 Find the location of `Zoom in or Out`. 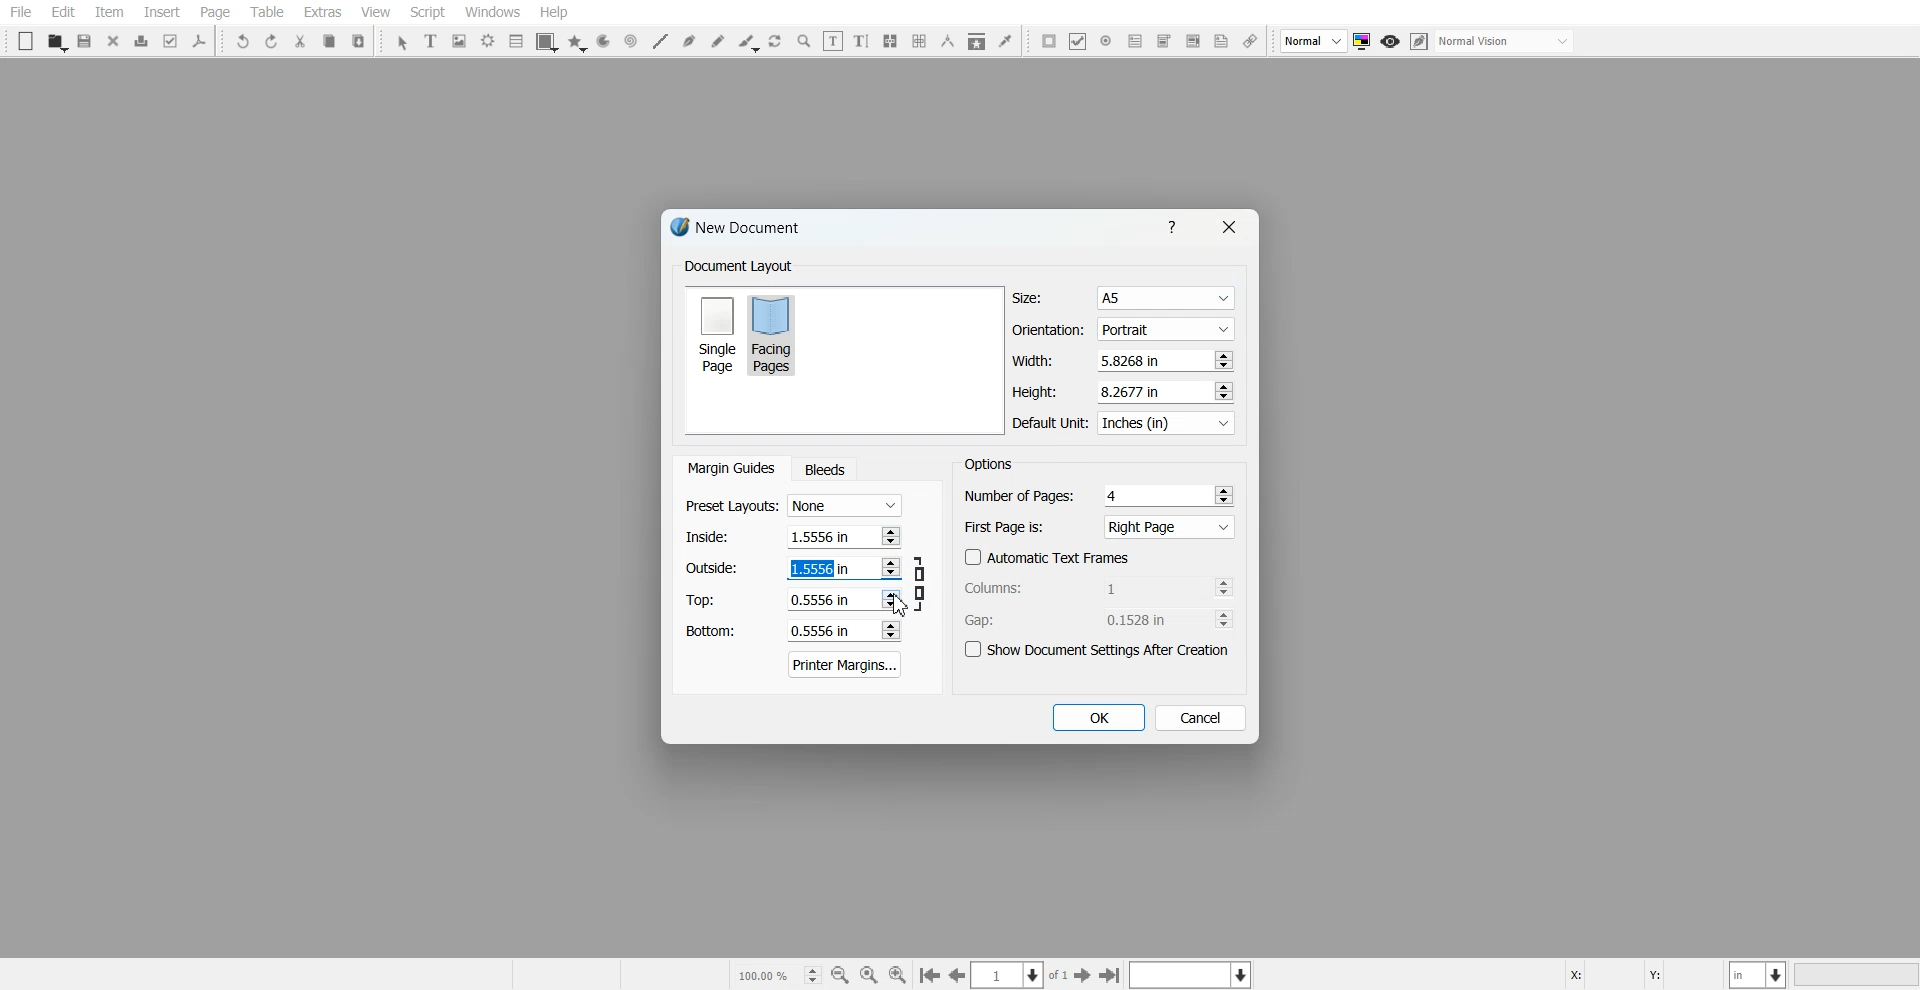

Zoom in or Out is located at coordinates (804, 41).